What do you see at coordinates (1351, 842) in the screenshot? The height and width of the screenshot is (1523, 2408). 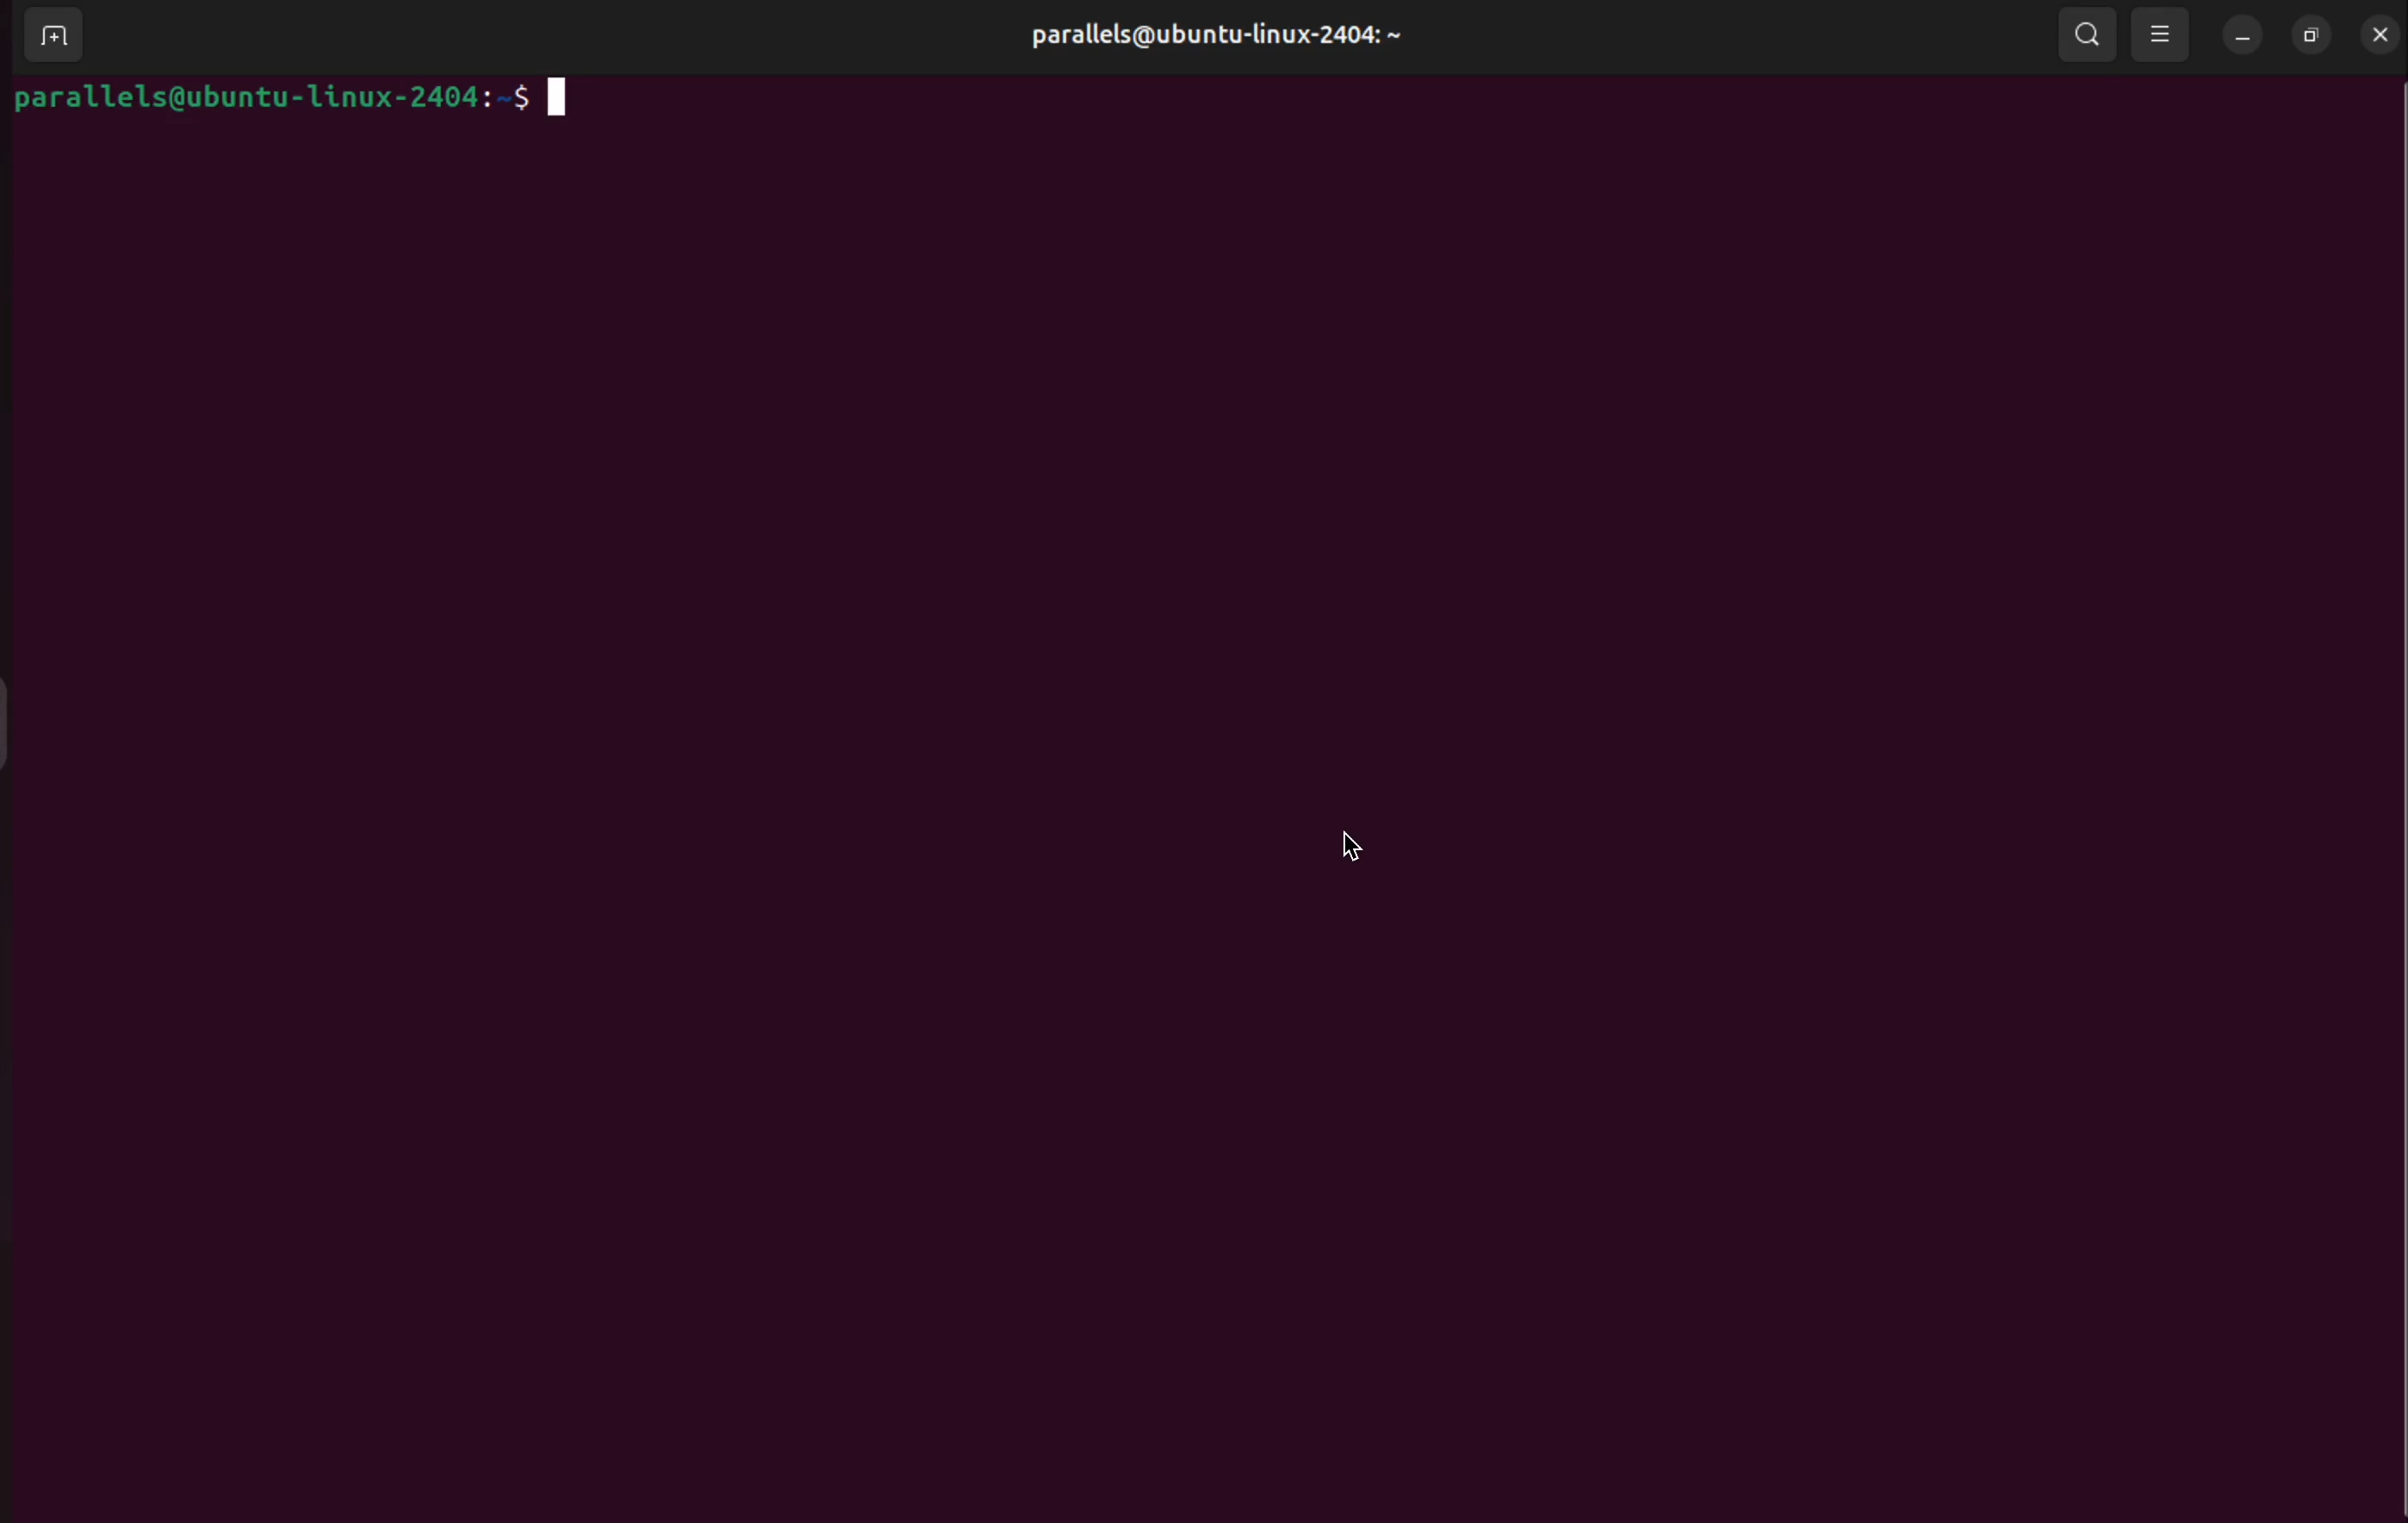 I see `cursor` at bounding box center [1351, 842].